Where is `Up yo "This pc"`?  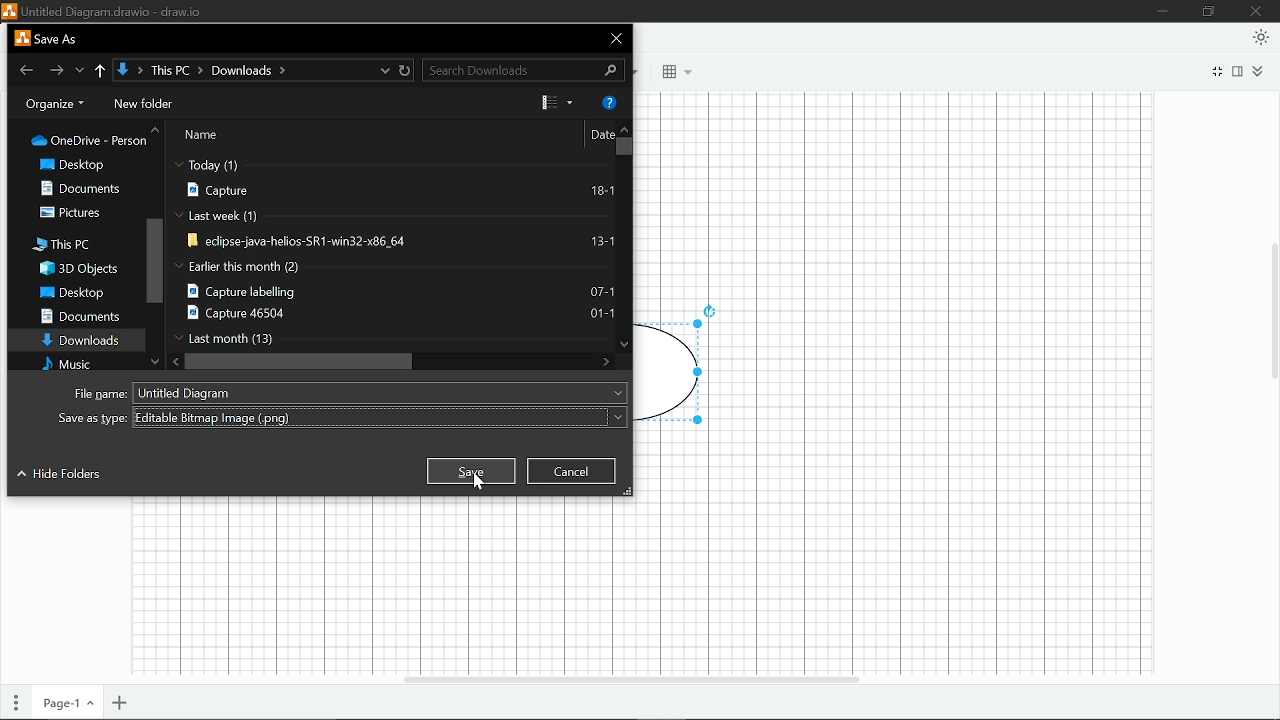
Up yo "This pc" is located at coordinates (102, 71).